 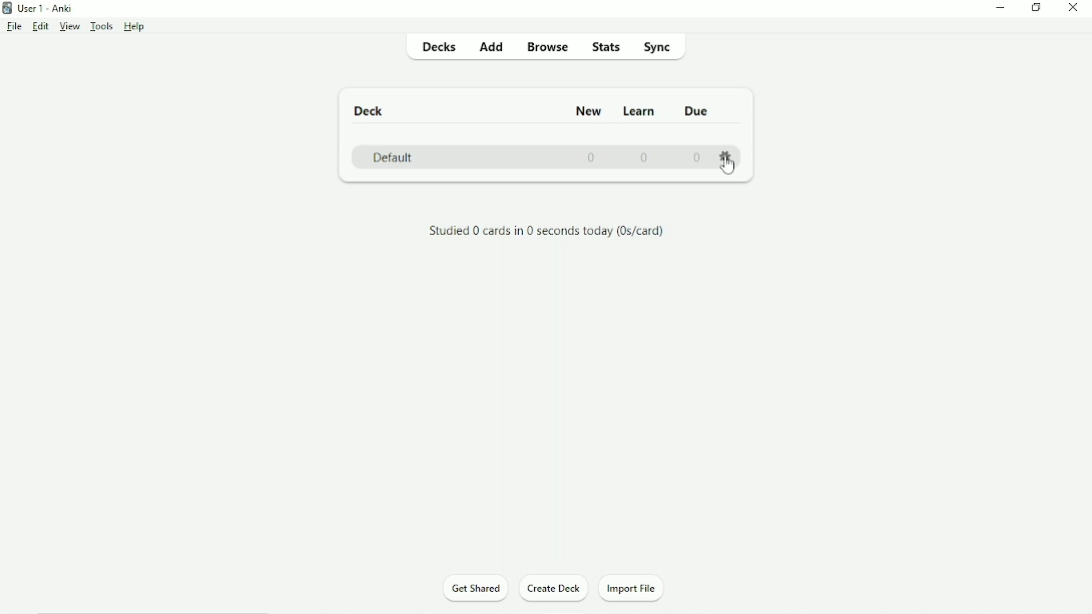 I want to click on Learn, so click(x=639, y=110).